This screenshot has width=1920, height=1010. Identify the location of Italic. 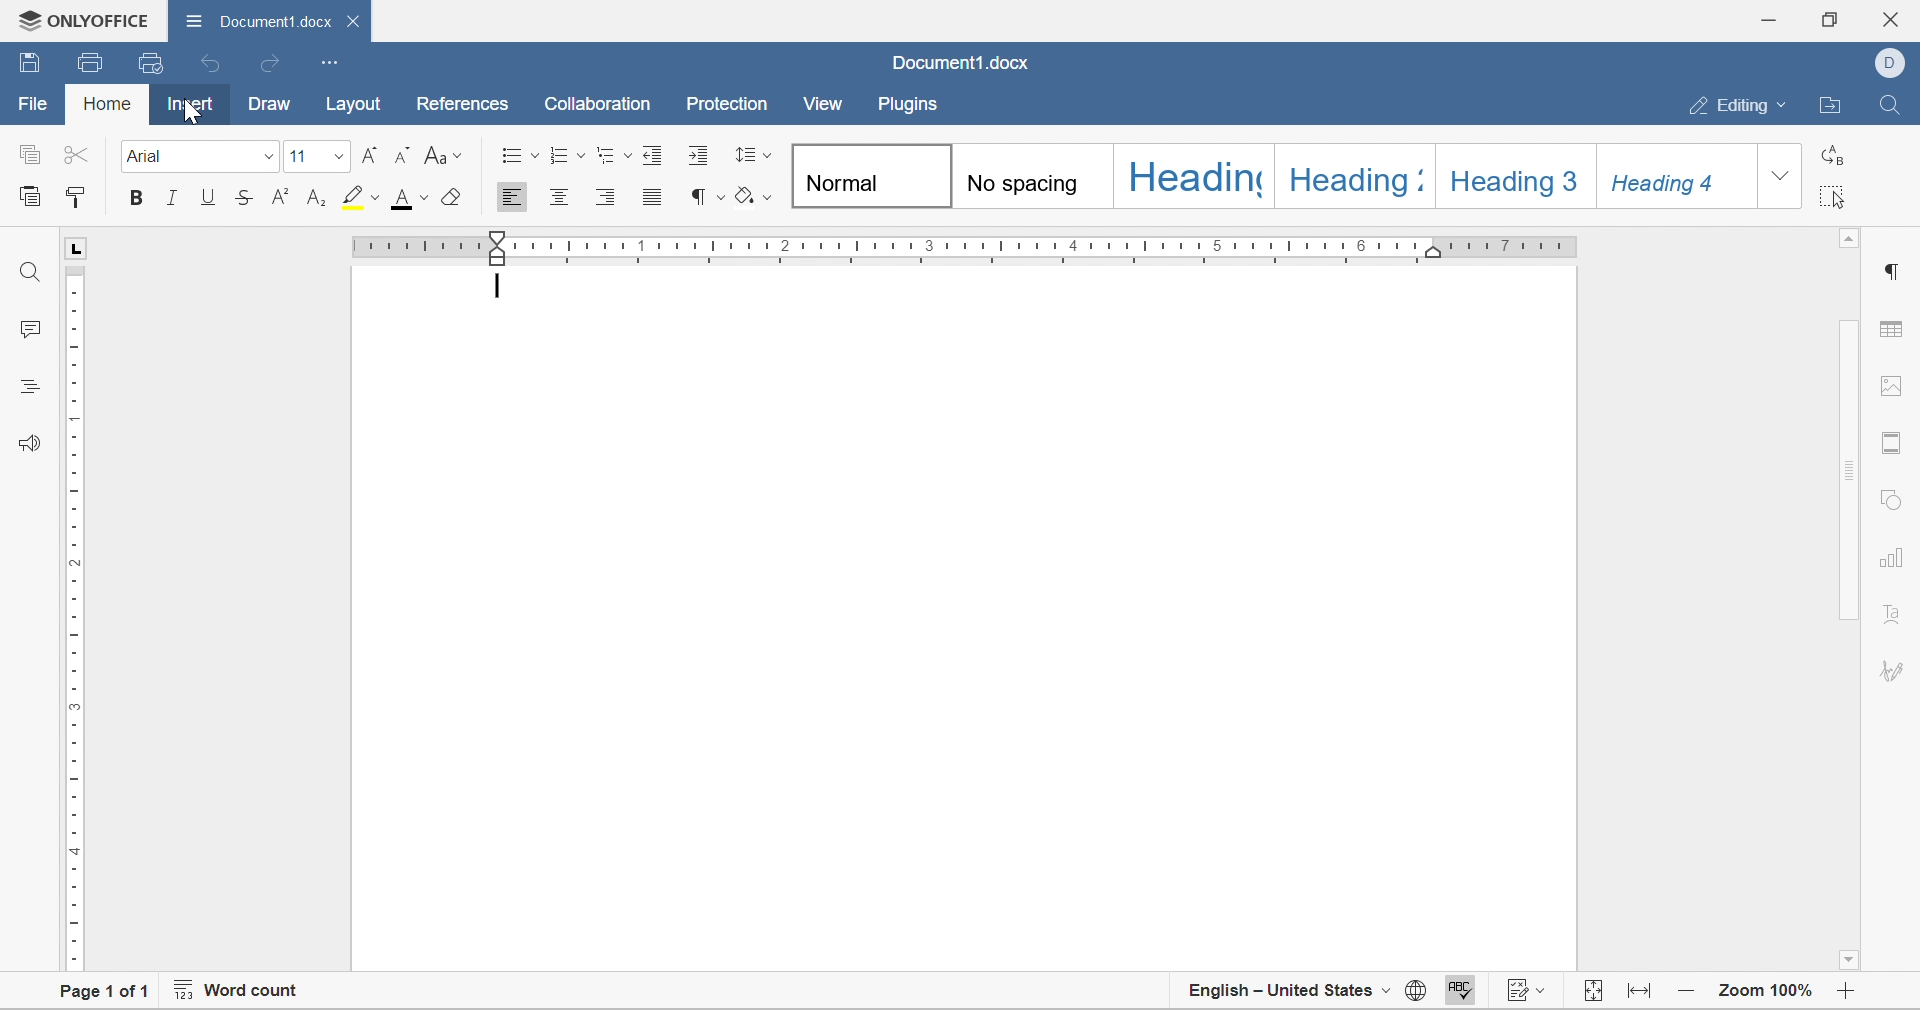
(175, 199).